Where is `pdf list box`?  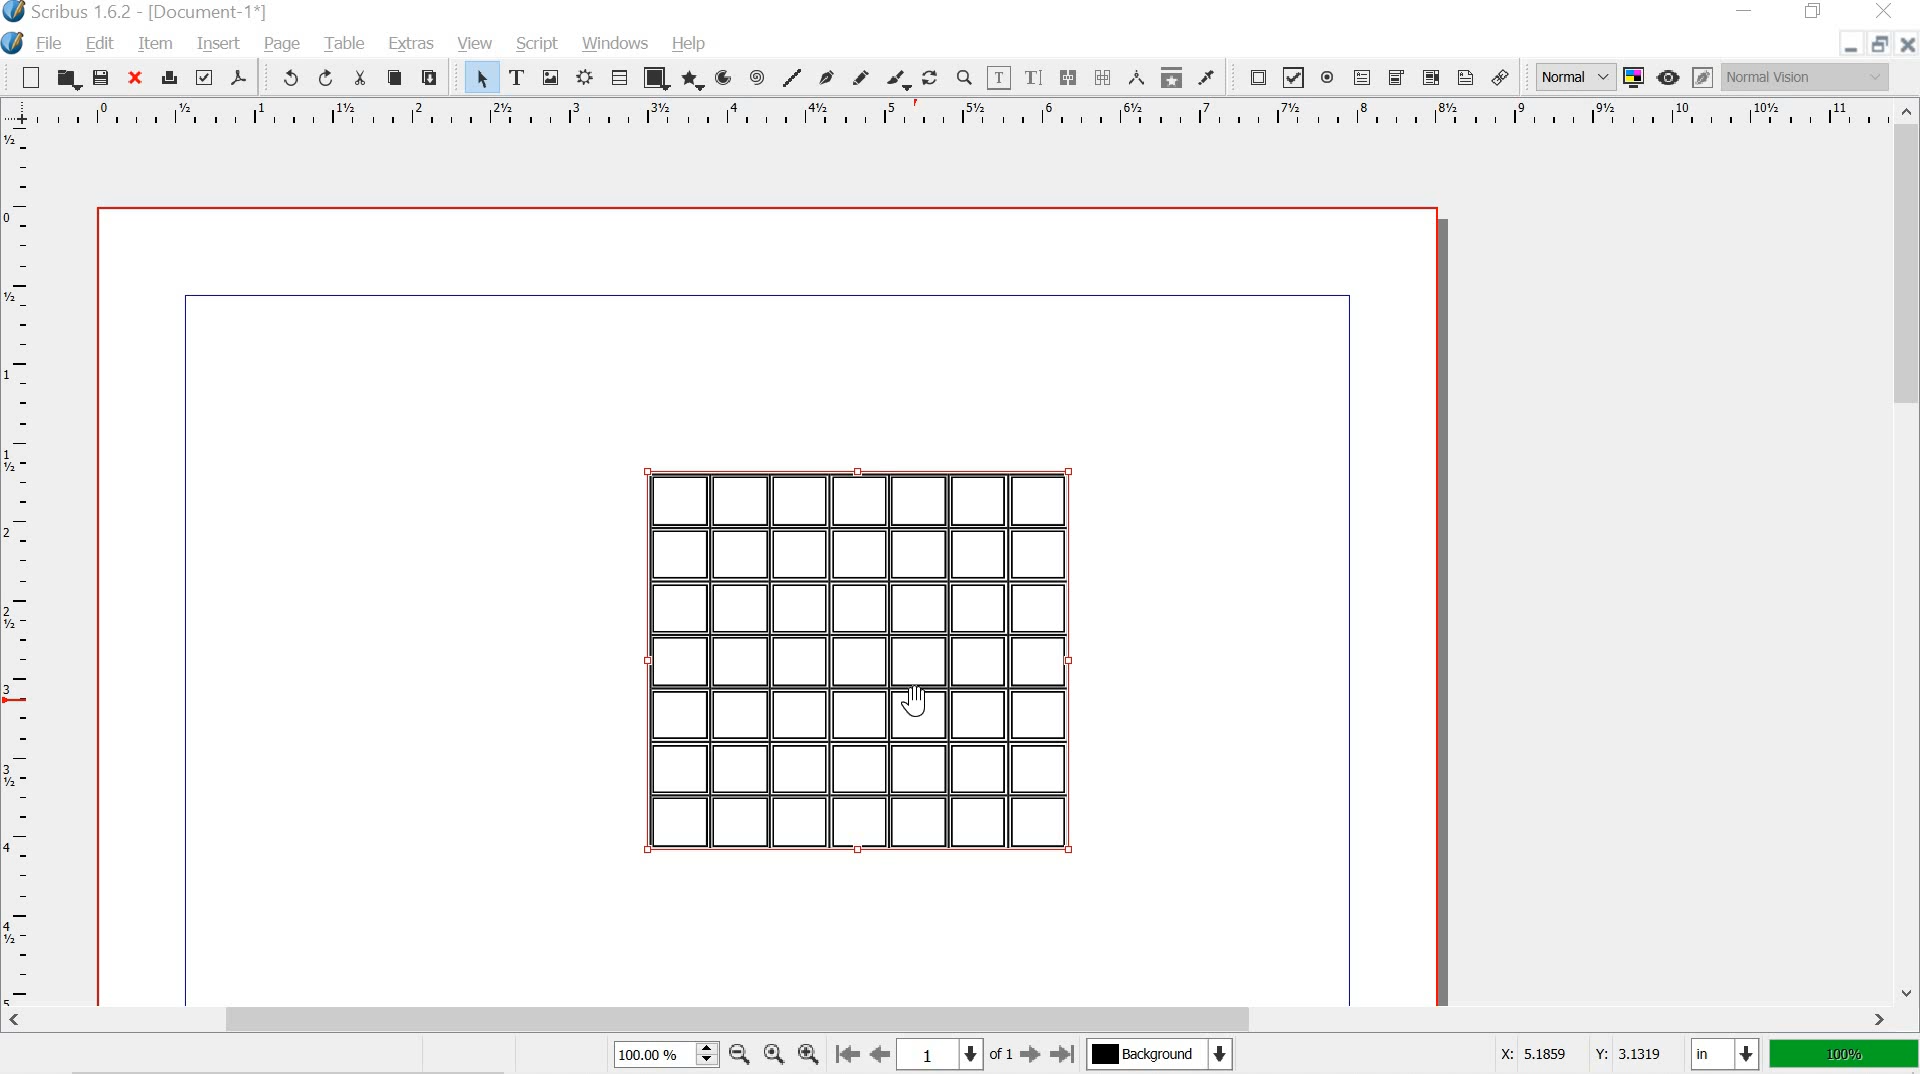
pdf list box is located at coordinates (1430, 77).